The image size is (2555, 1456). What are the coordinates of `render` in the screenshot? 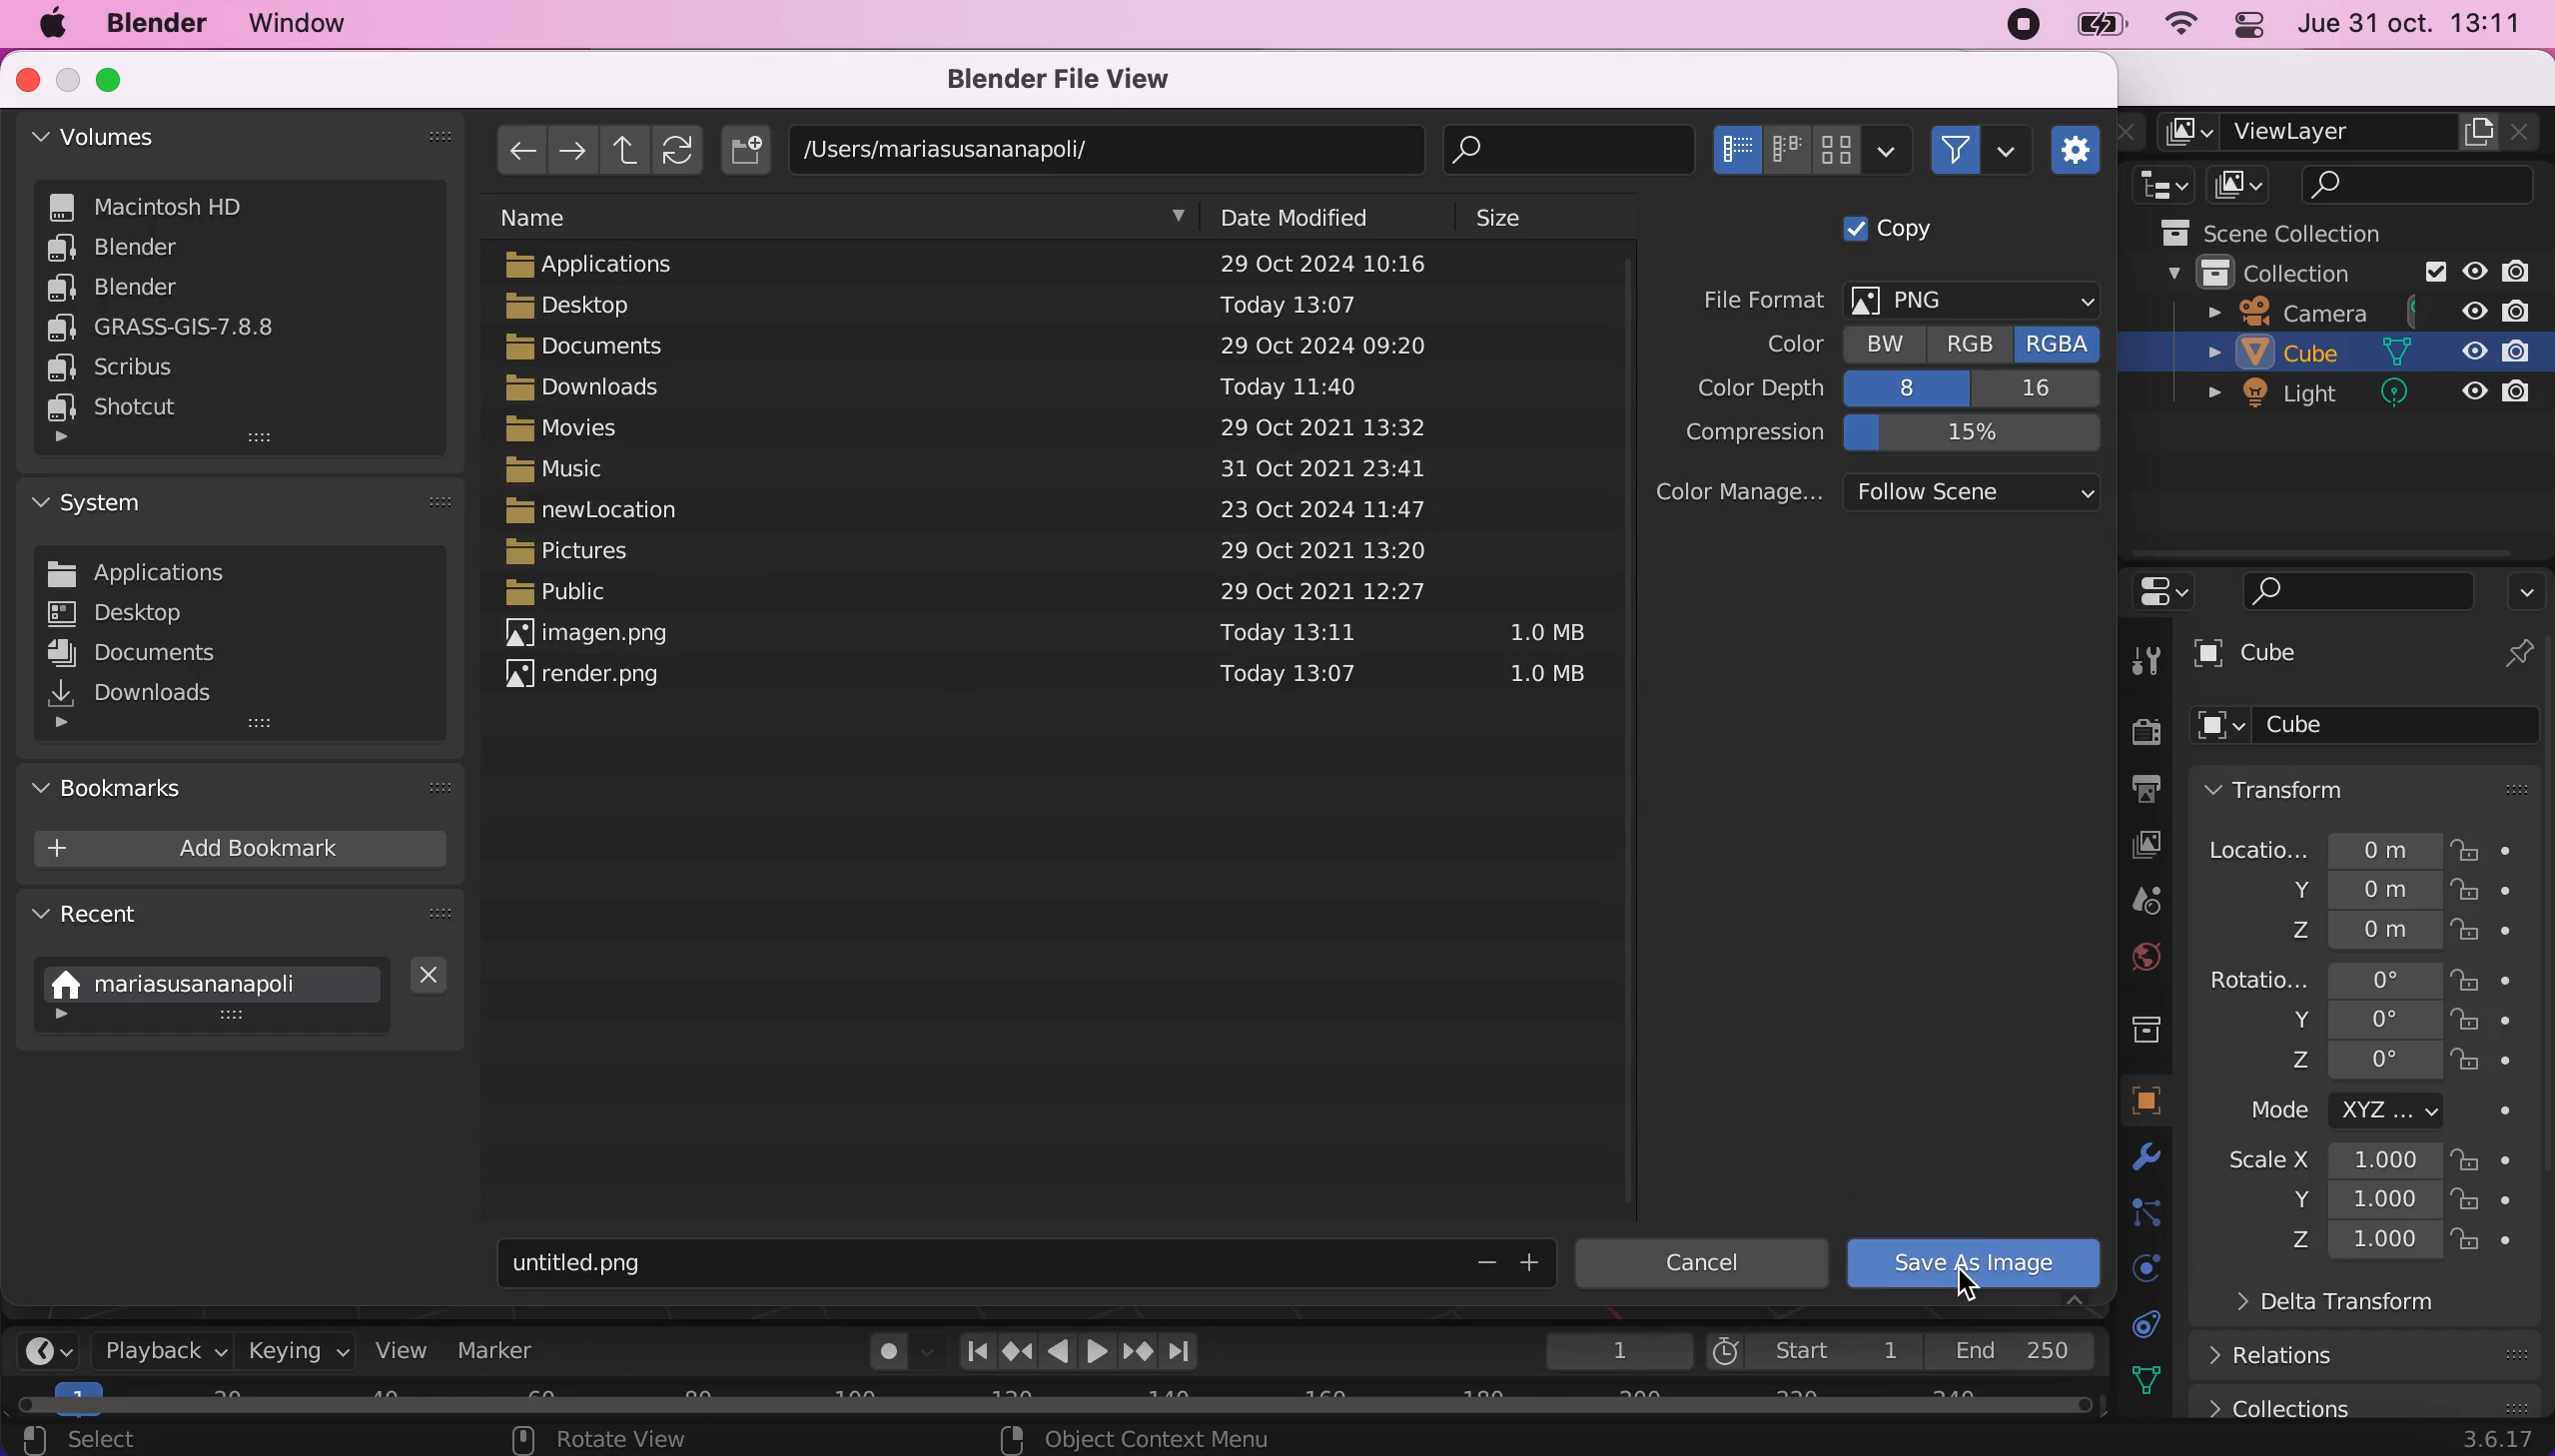 It's located at (2145, 734).